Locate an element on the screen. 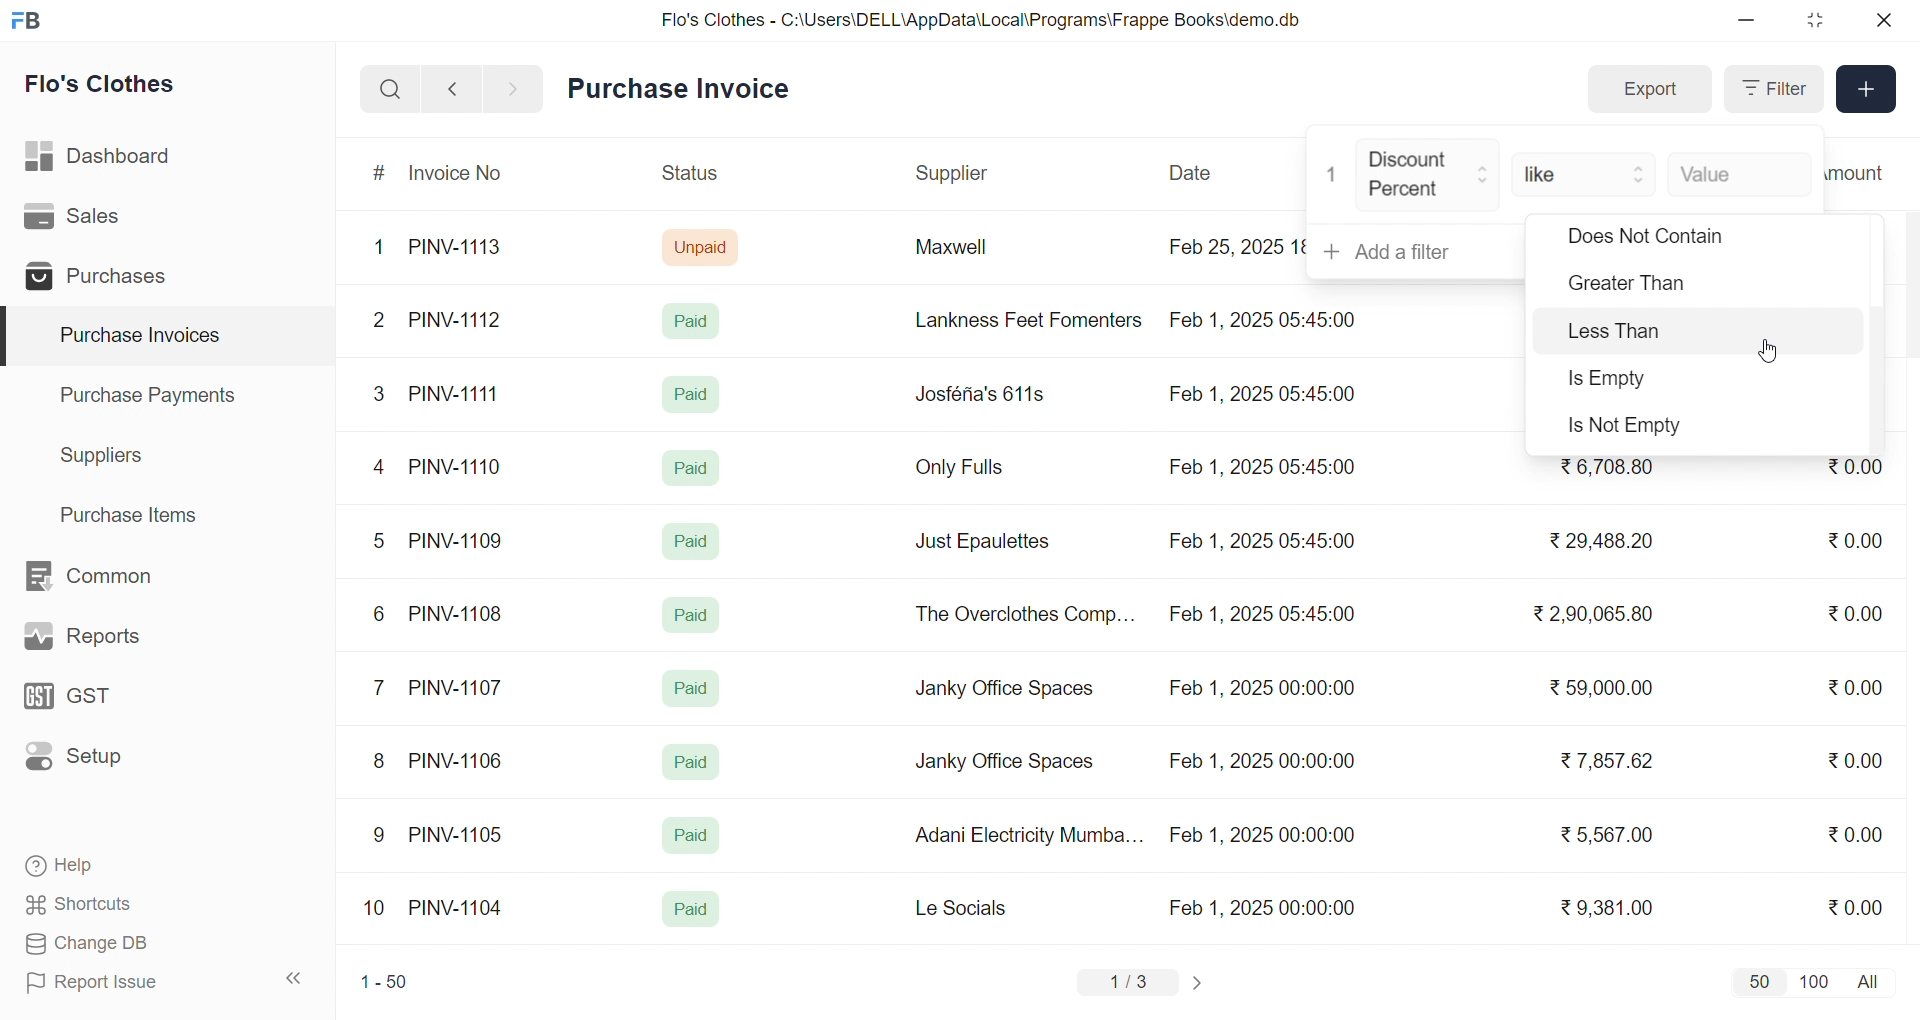 The height and width of the screenshot is (1020, 1920). + Add a filter is located at coordinates (1417, 252).